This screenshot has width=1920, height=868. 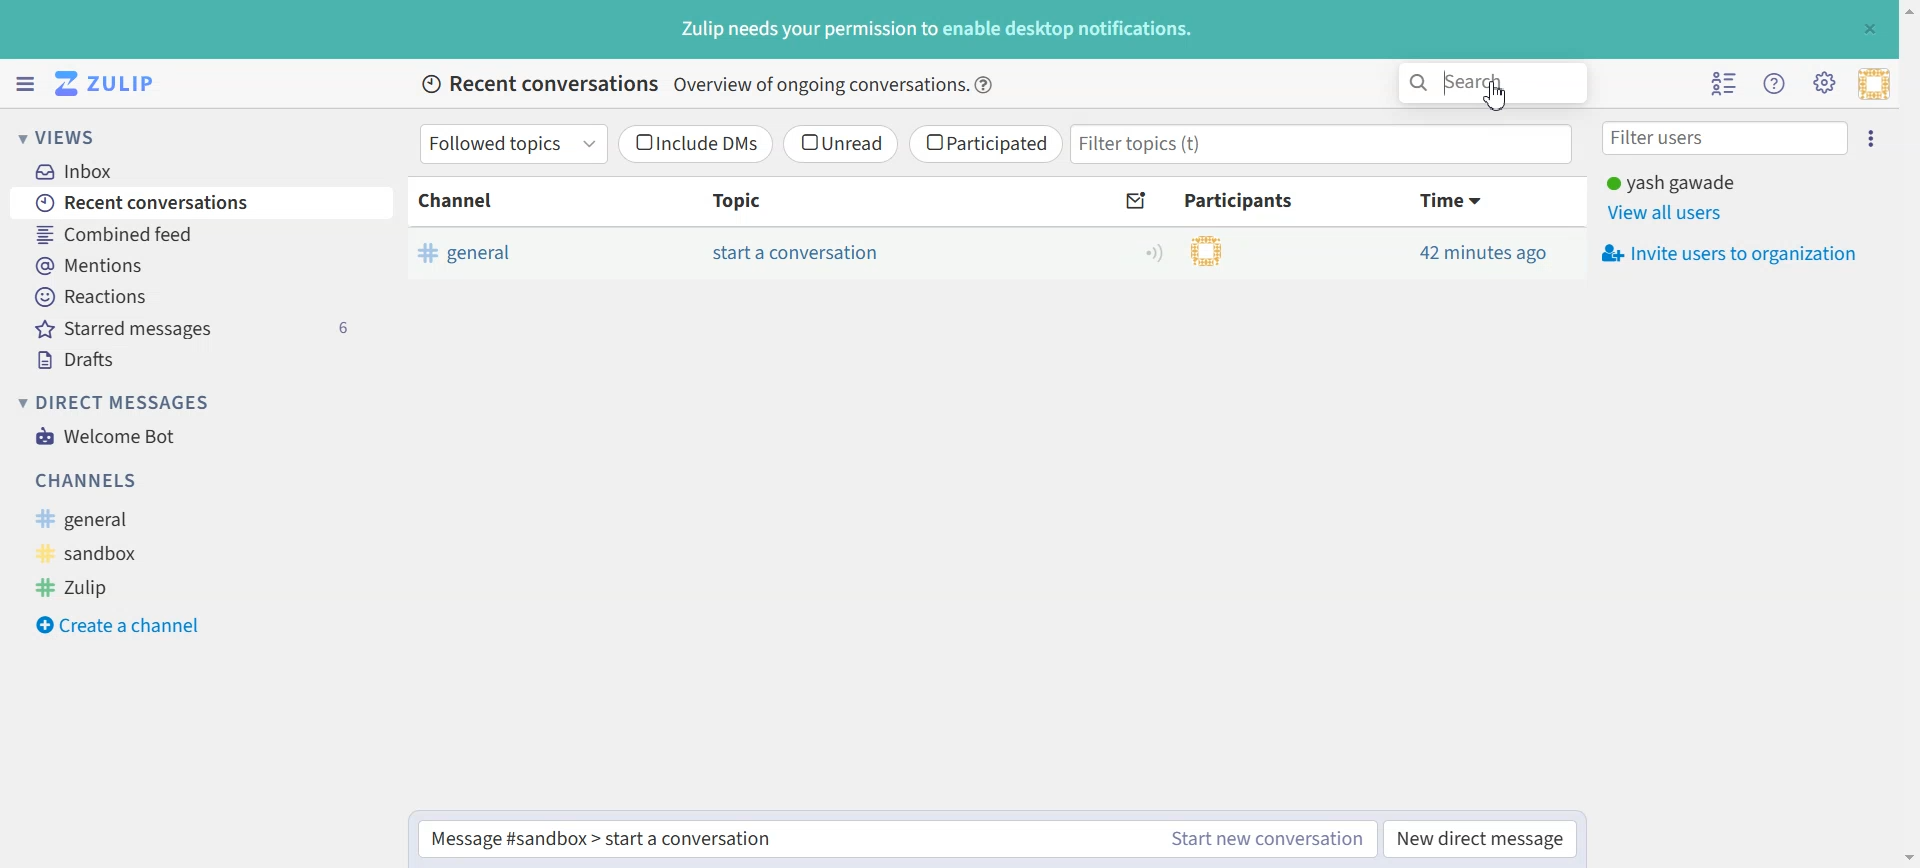 I want to click on Go to Home View, so click(x=113, y=84).